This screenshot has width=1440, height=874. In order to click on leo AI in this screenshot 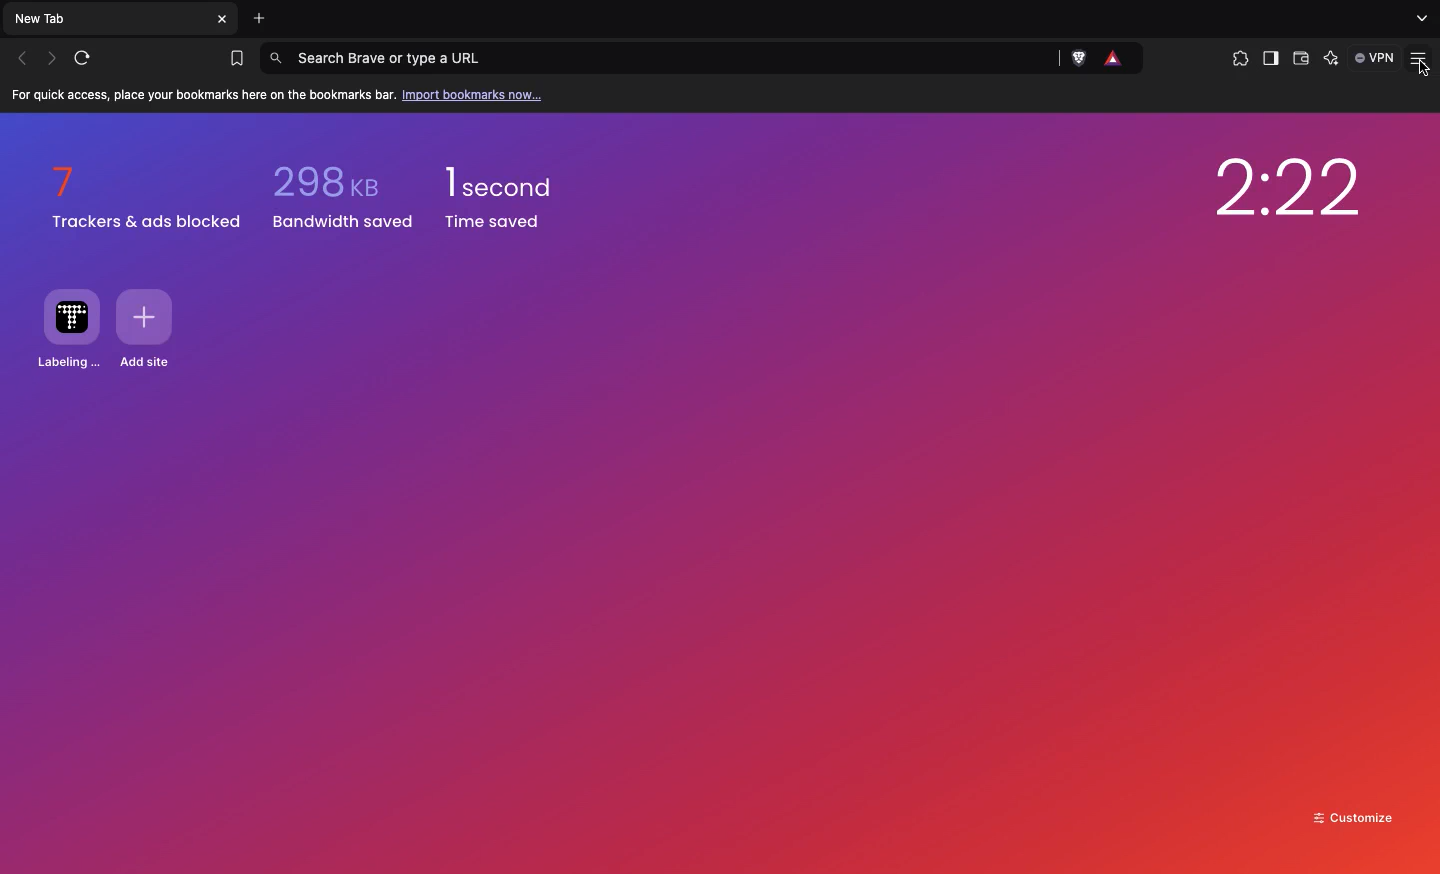, I will do `click(1331, 59)`.